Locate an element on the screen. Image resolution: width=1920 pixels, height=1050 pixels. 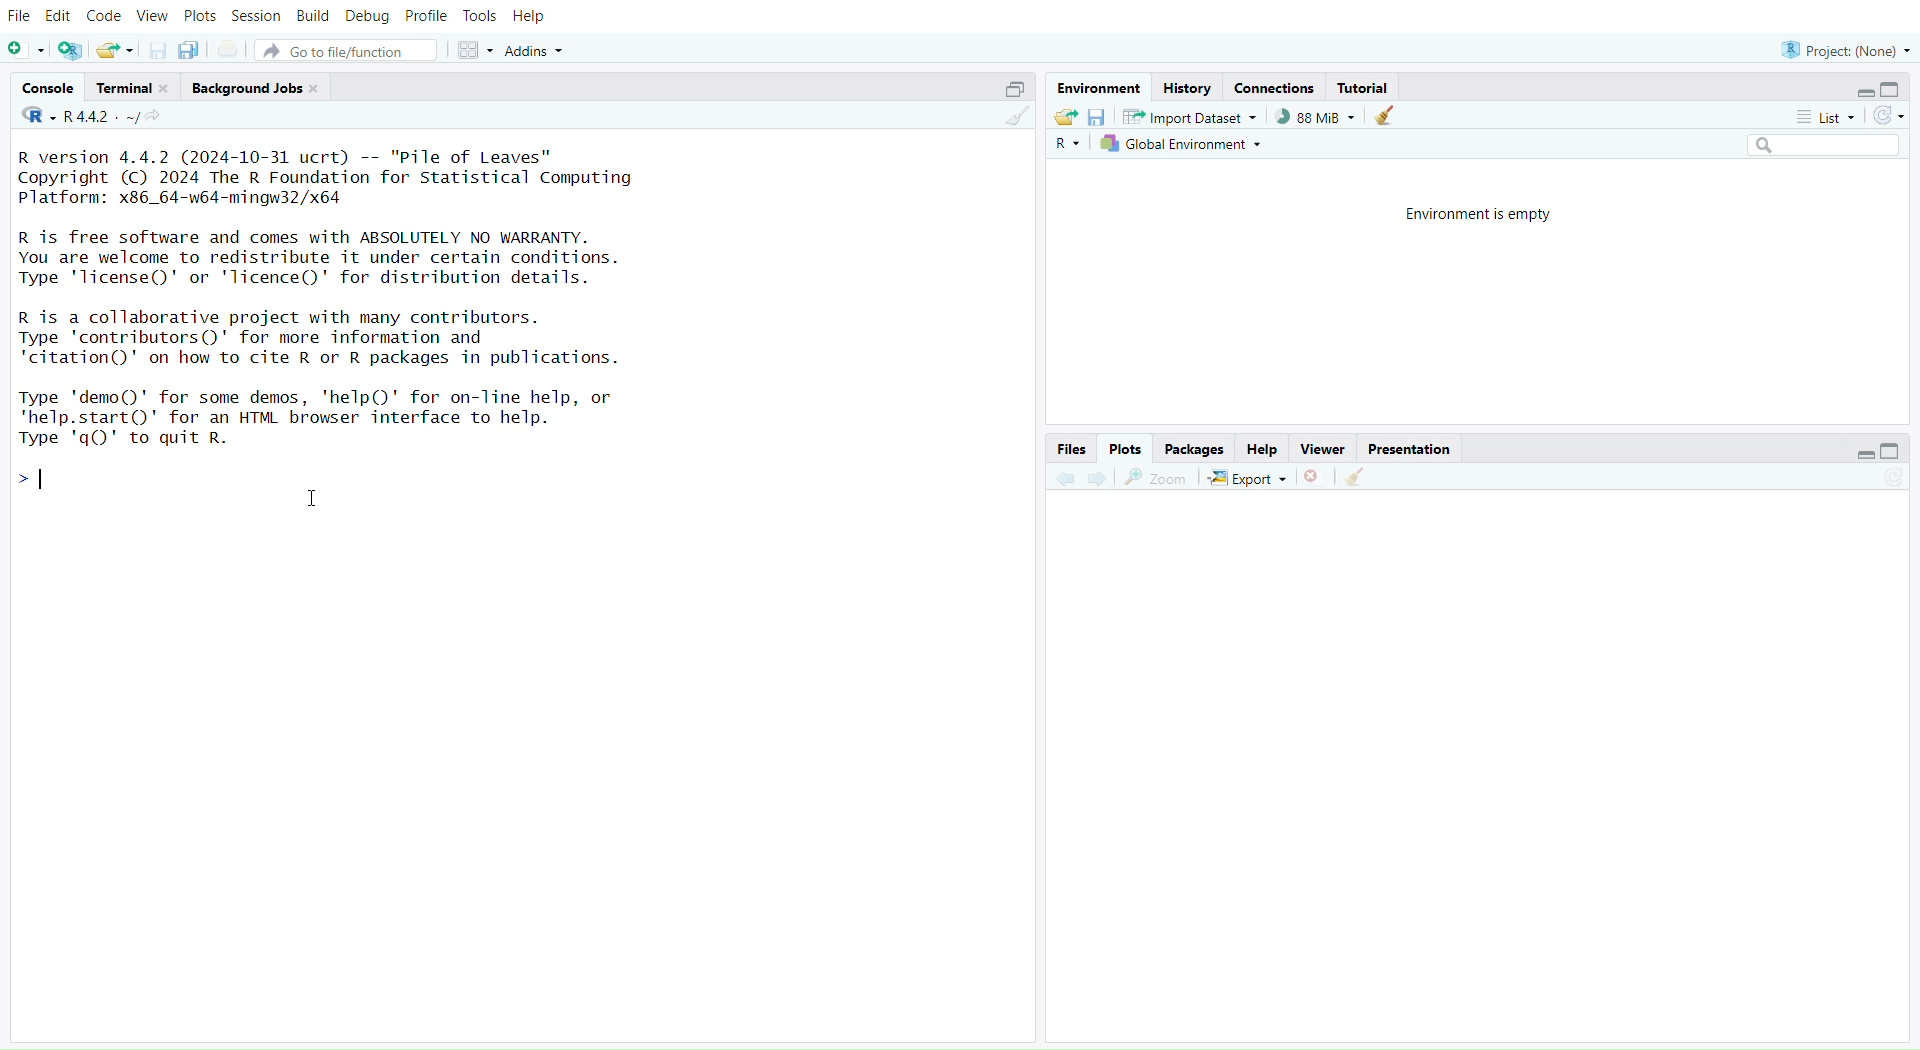
help is located at coordinates (527, 18).